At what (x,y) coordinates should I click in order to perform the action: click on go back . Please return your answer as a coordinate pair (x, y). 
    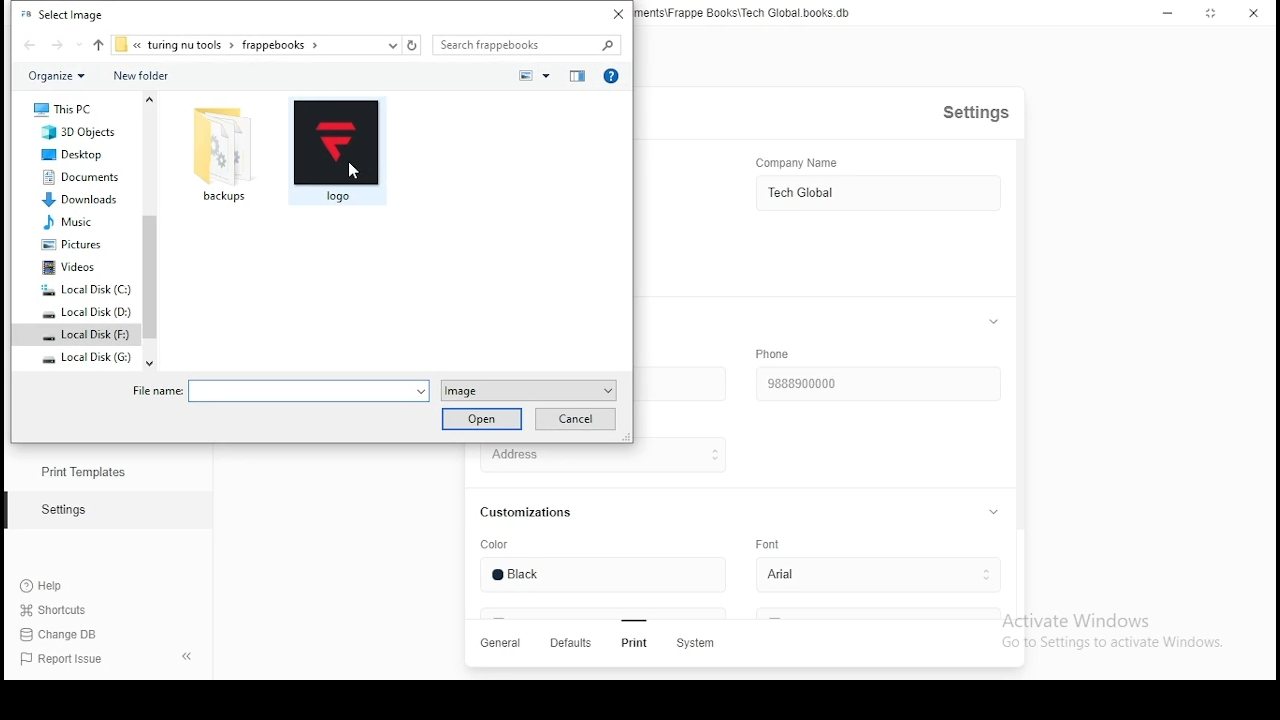
    Looking at the image, I should click on (31, 45).